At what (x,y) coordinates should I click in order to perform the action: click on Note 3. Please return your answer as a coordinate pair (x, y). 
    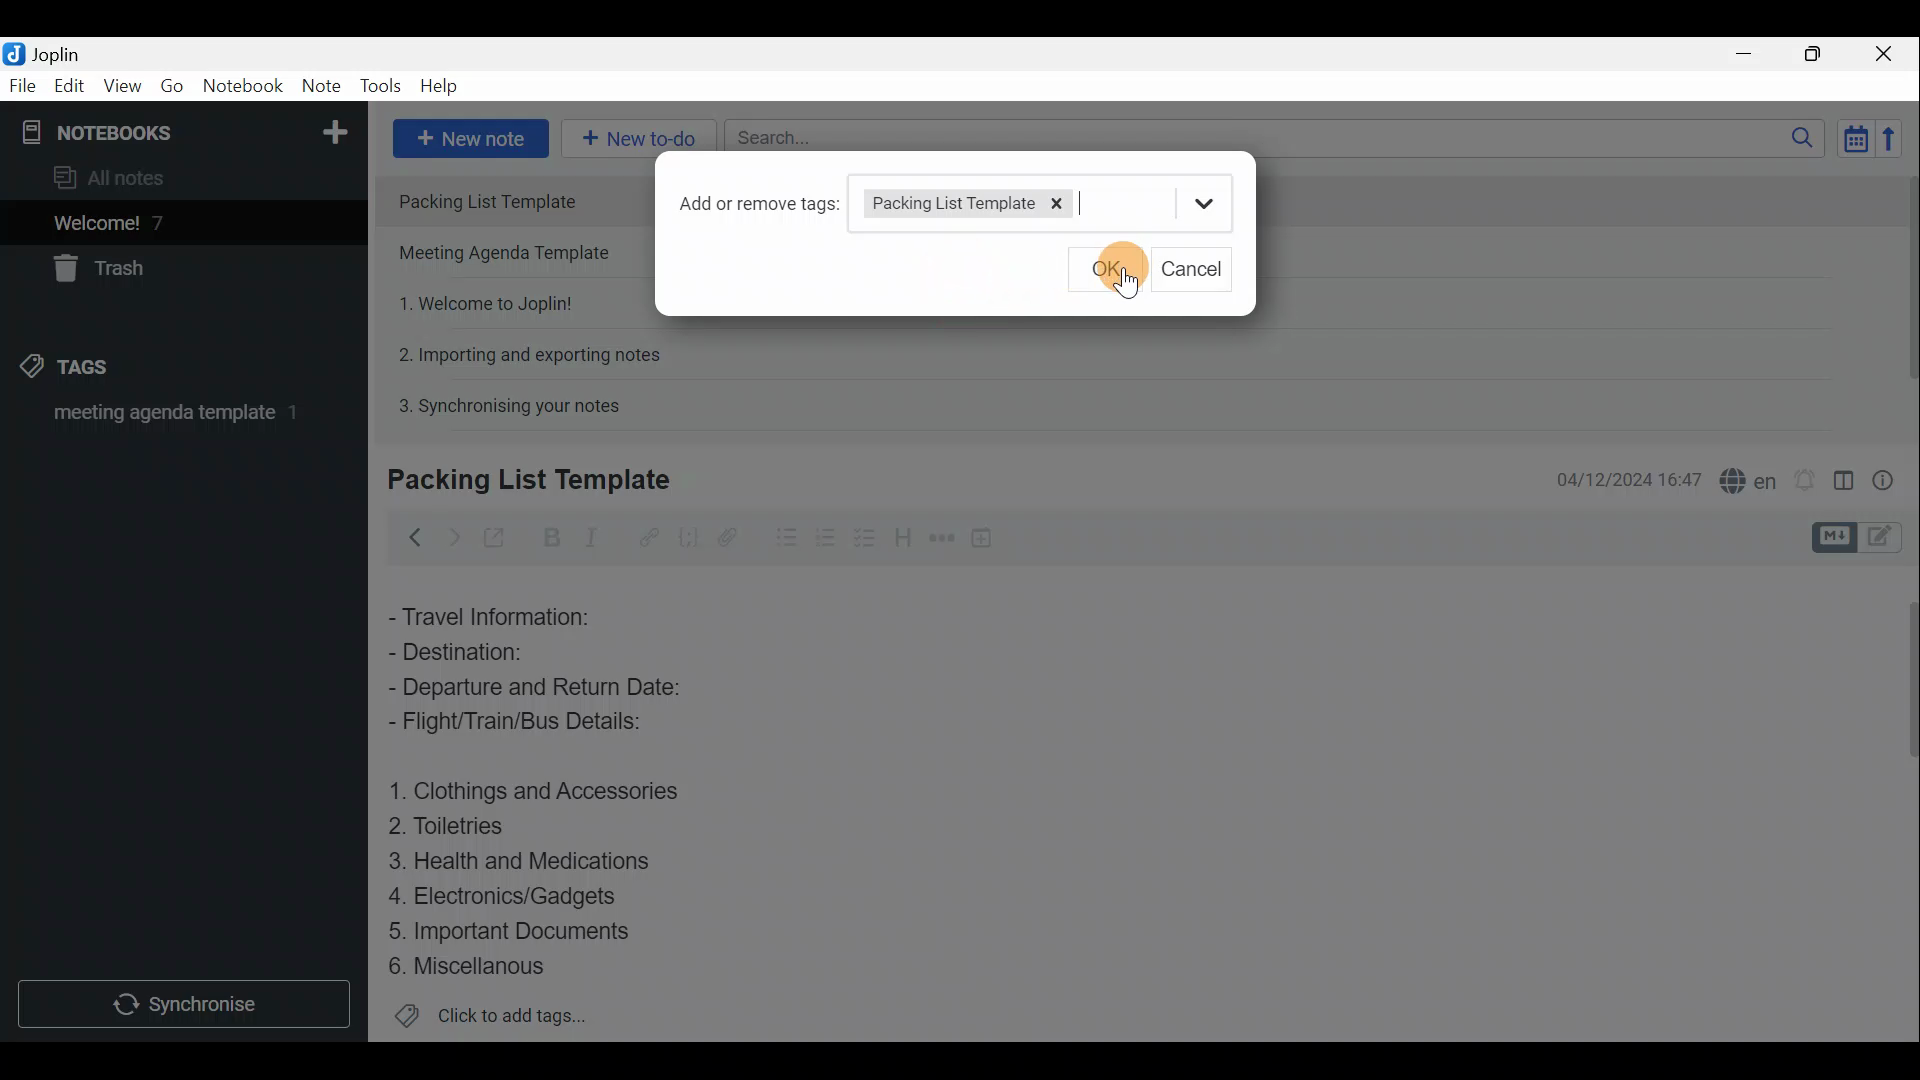
    Looking at the image, I should click on (478, 301).